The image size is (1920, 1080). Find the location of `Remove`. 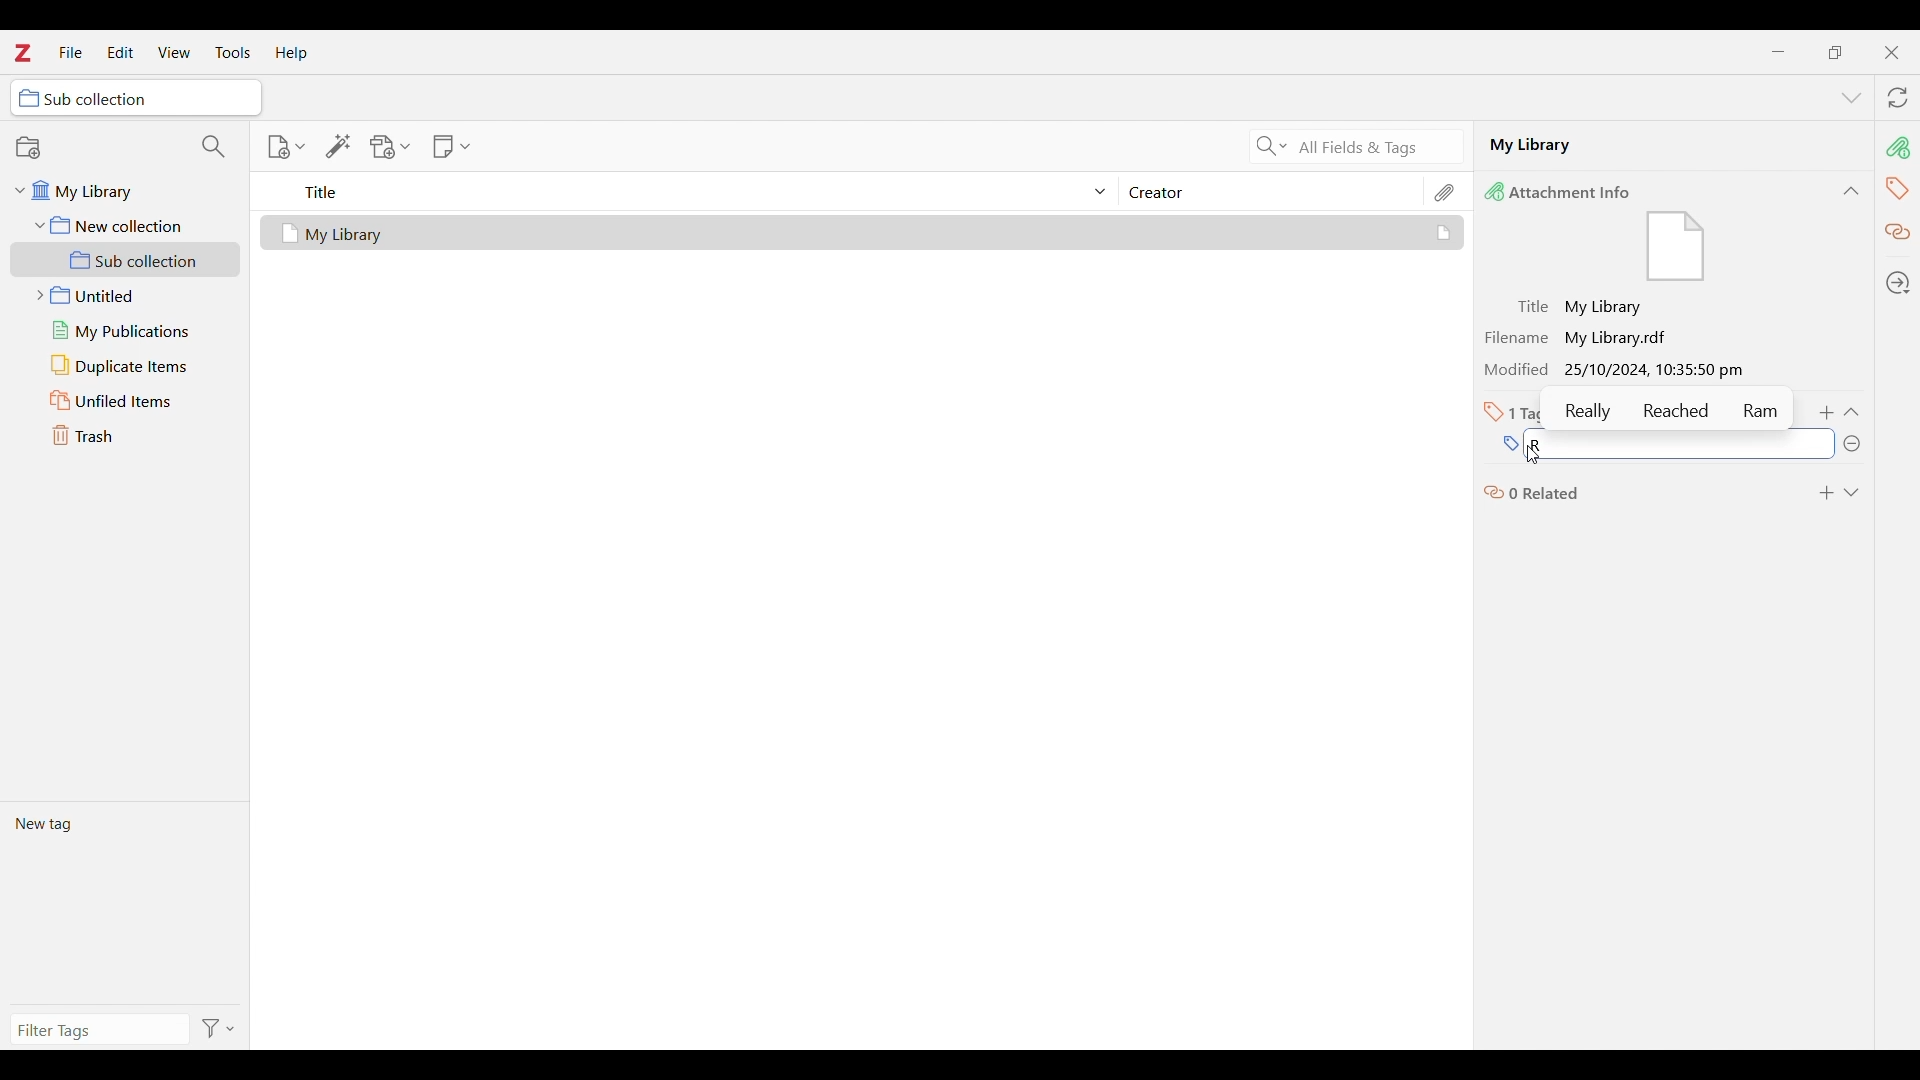

Remove is located at coordinates (1851, 444).